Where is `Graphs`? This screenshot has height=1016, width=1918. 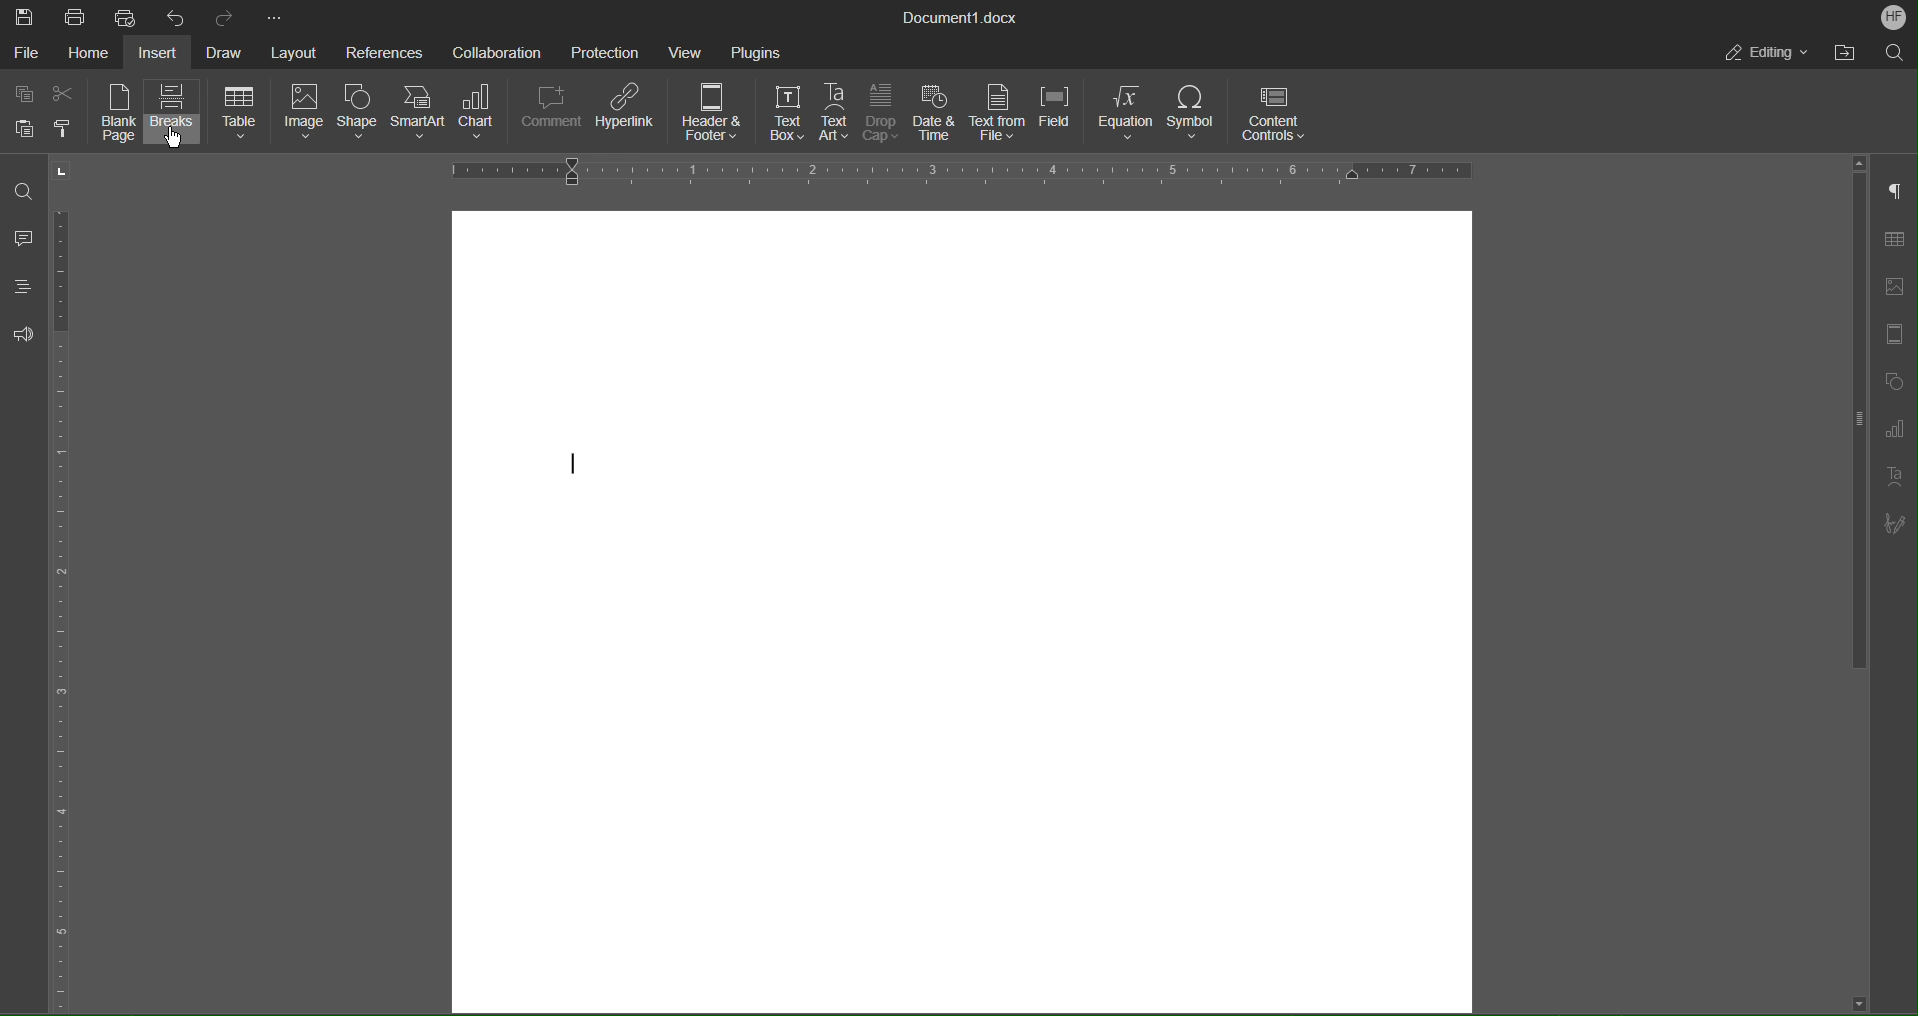
Graphs is located at coordinates (1893, 430).